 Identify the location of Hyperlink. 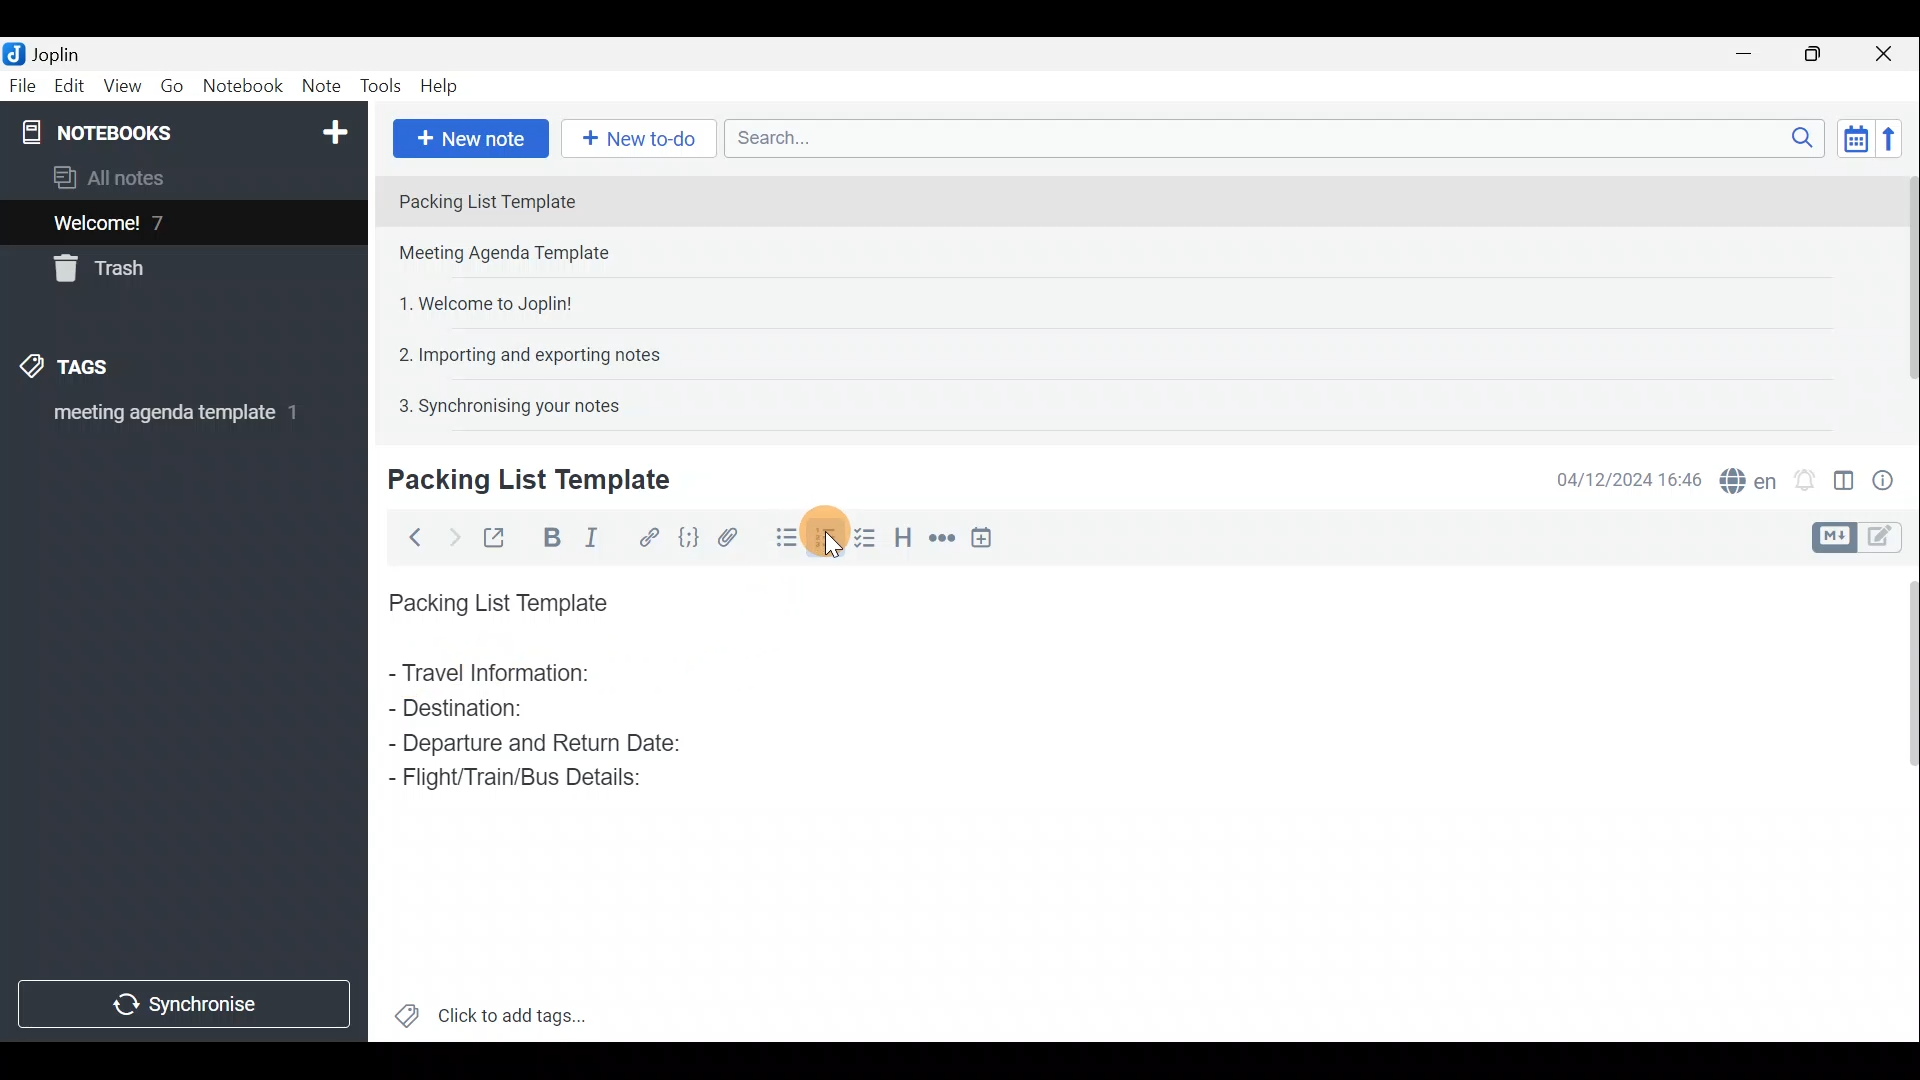
(645, 535).